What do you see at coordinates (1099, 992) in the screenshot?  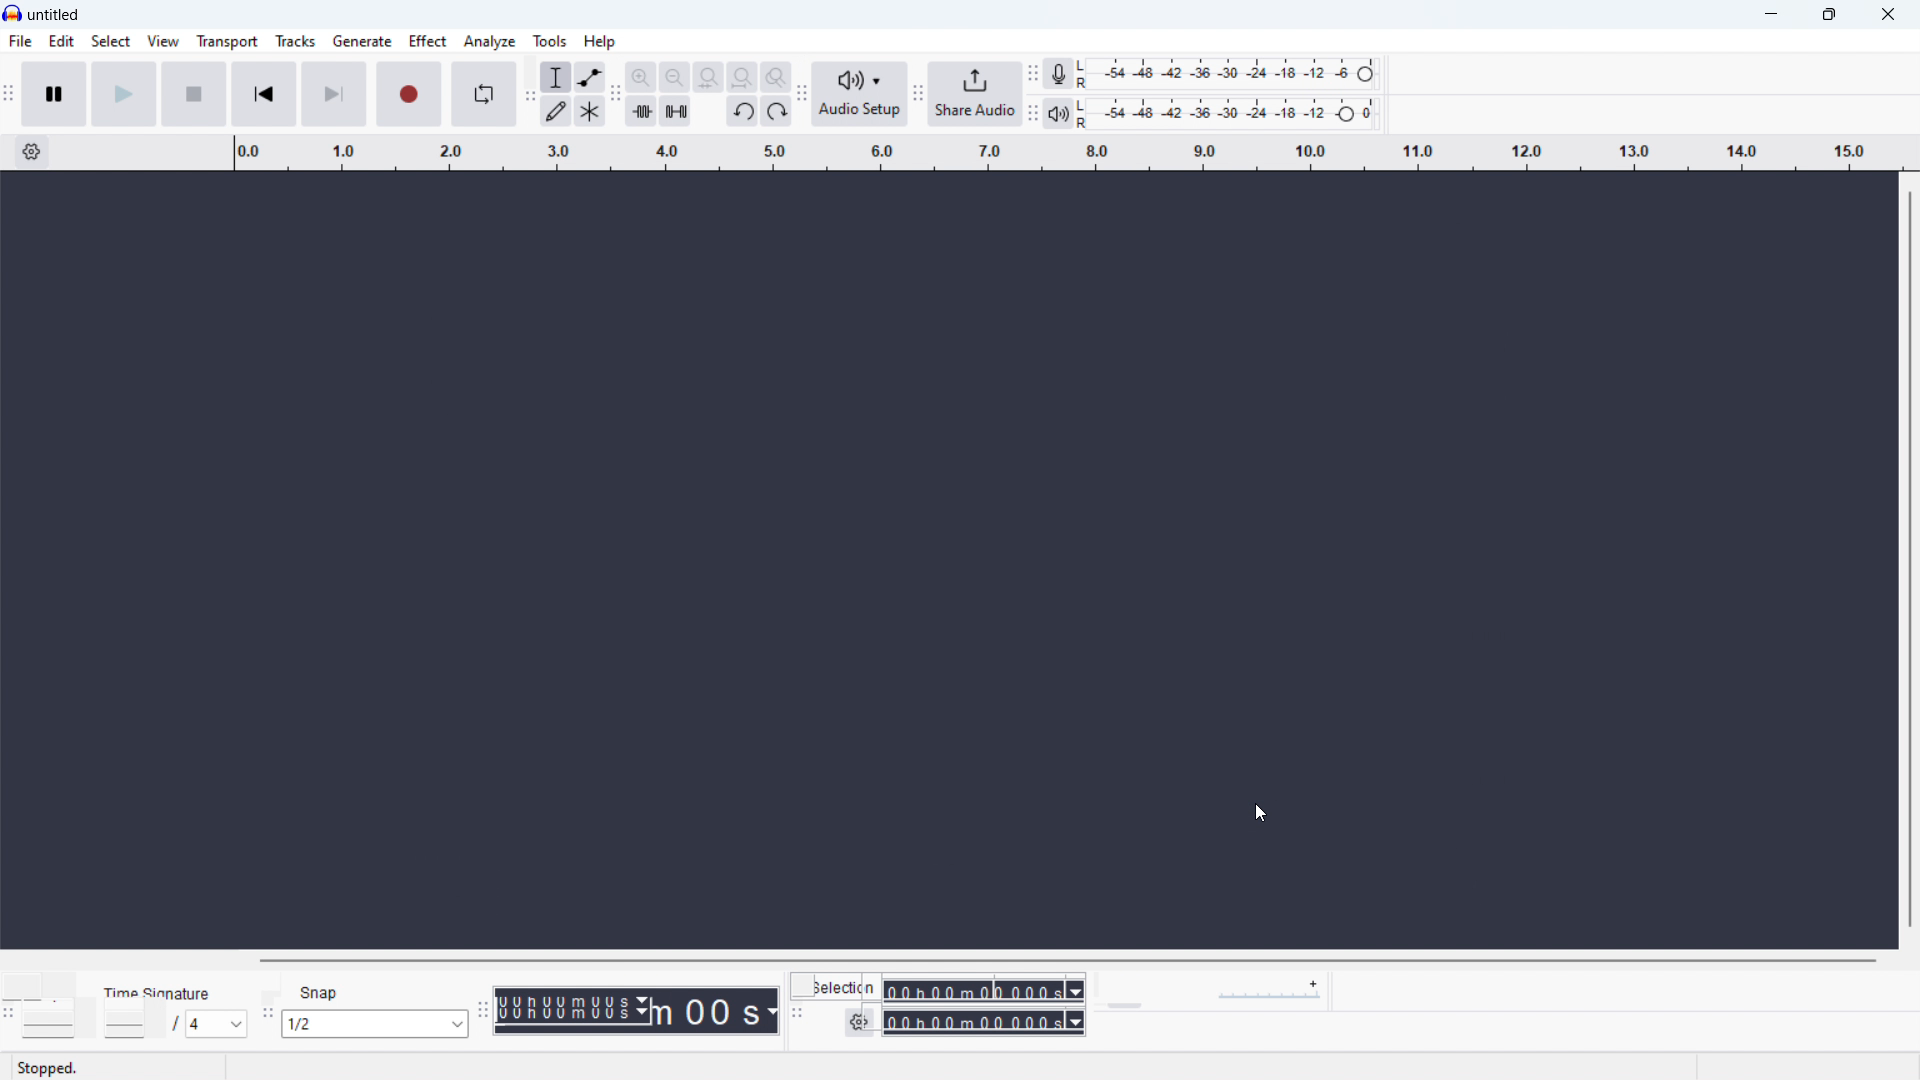 I see `play at speed toolbar` at bounding box center [1099, 992].